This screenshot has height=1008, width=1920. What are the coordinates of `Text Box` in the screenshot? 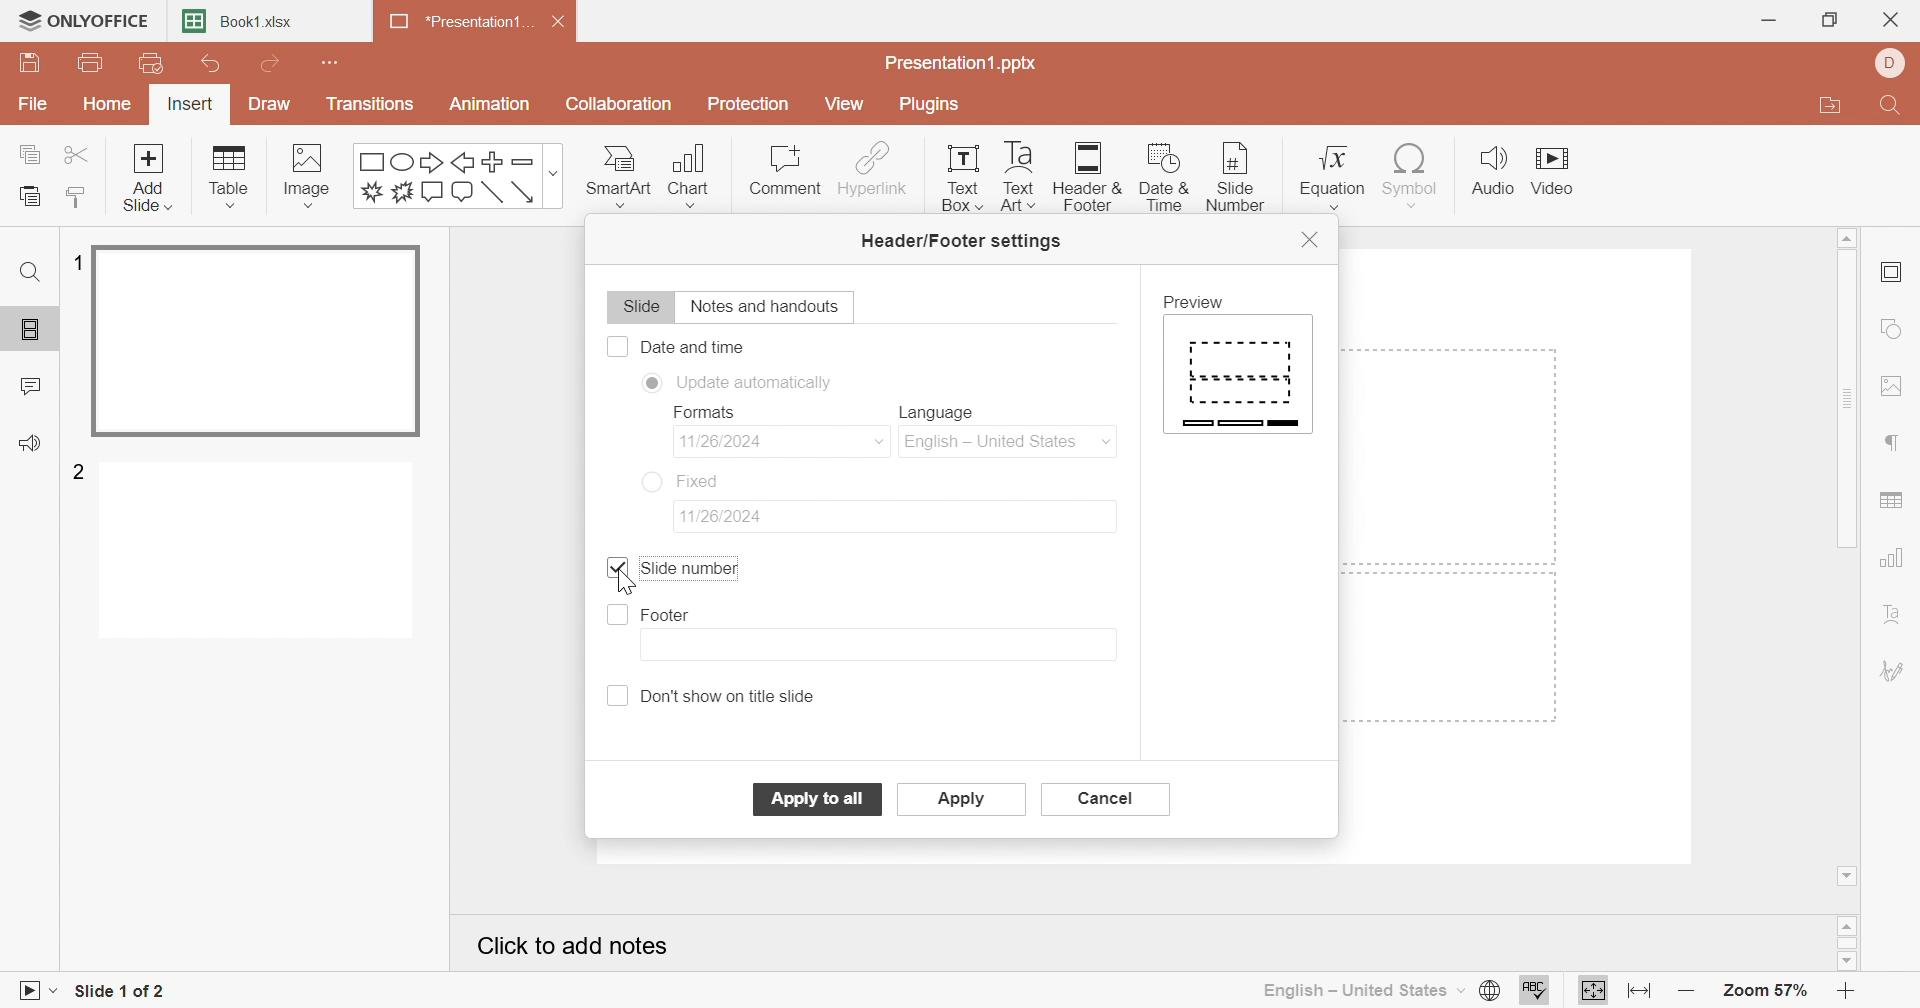 It's located at (956, 176).